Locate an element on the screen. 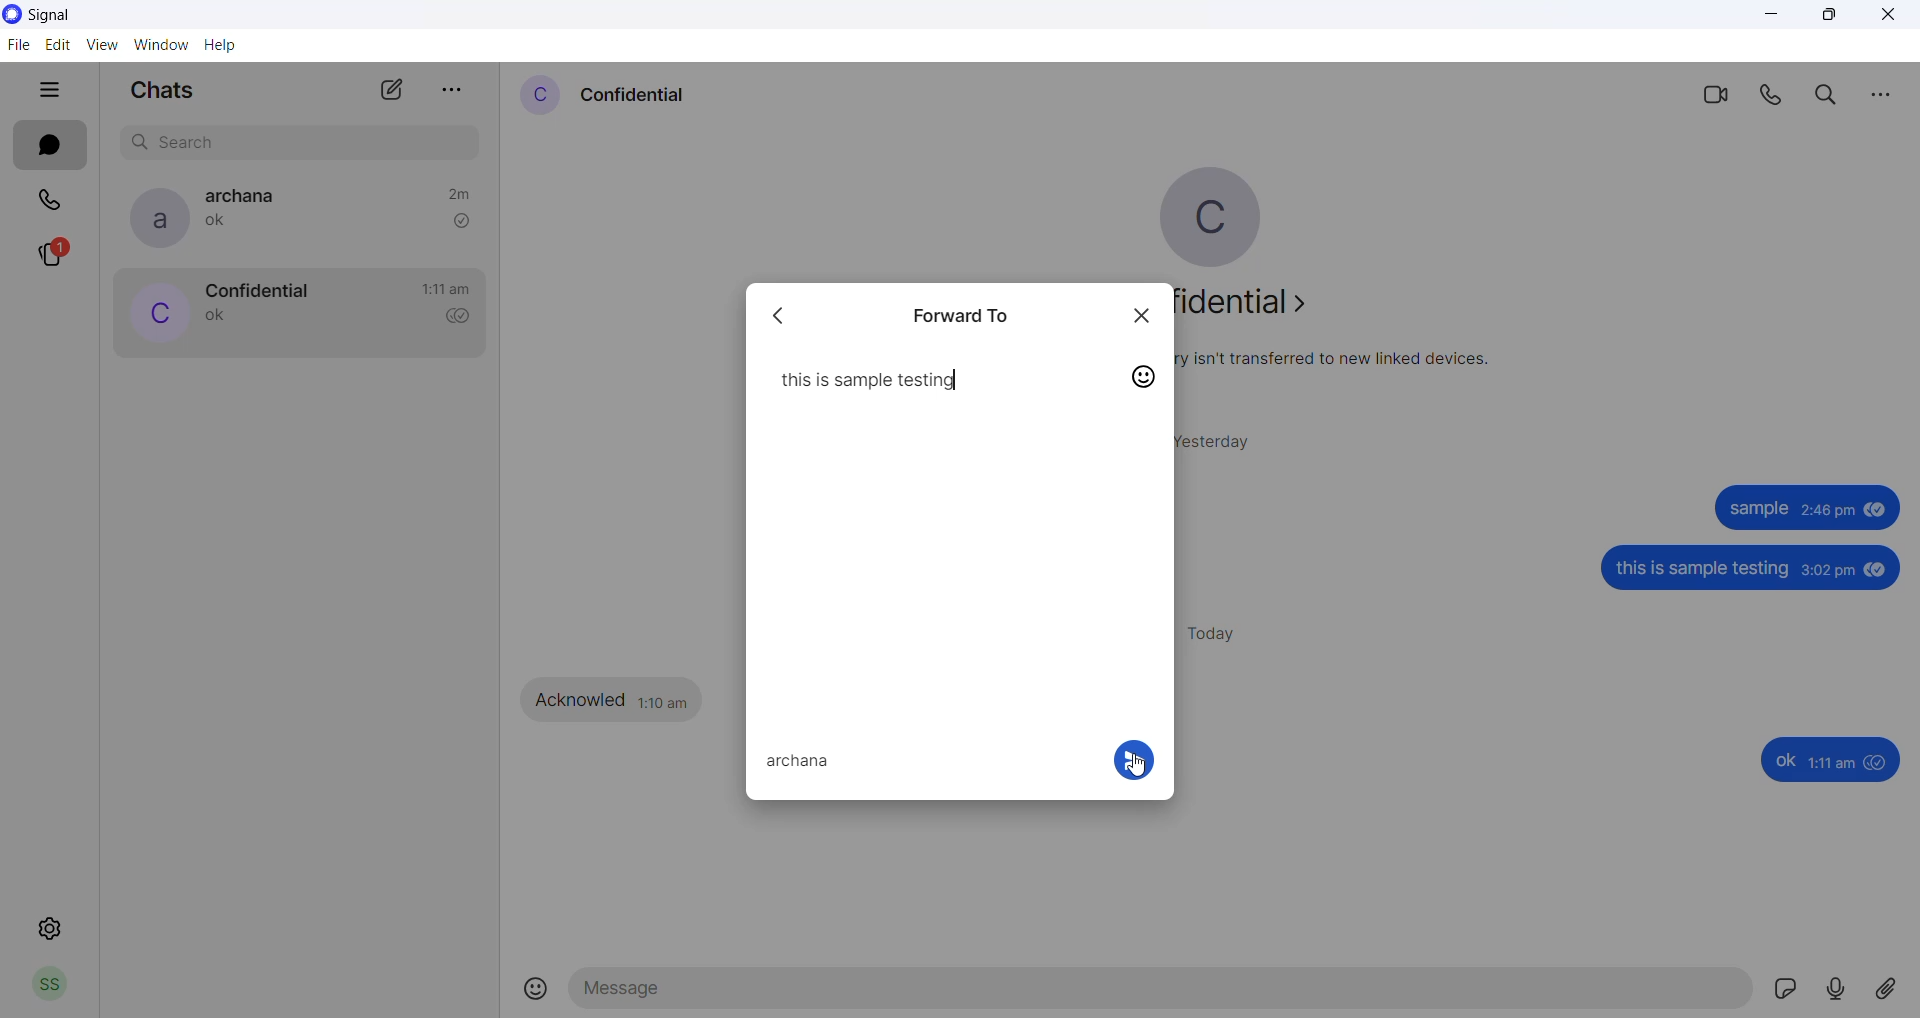 The height and width of the screenshot is (1018, 1920). close is located at coordinates (1143, 317).